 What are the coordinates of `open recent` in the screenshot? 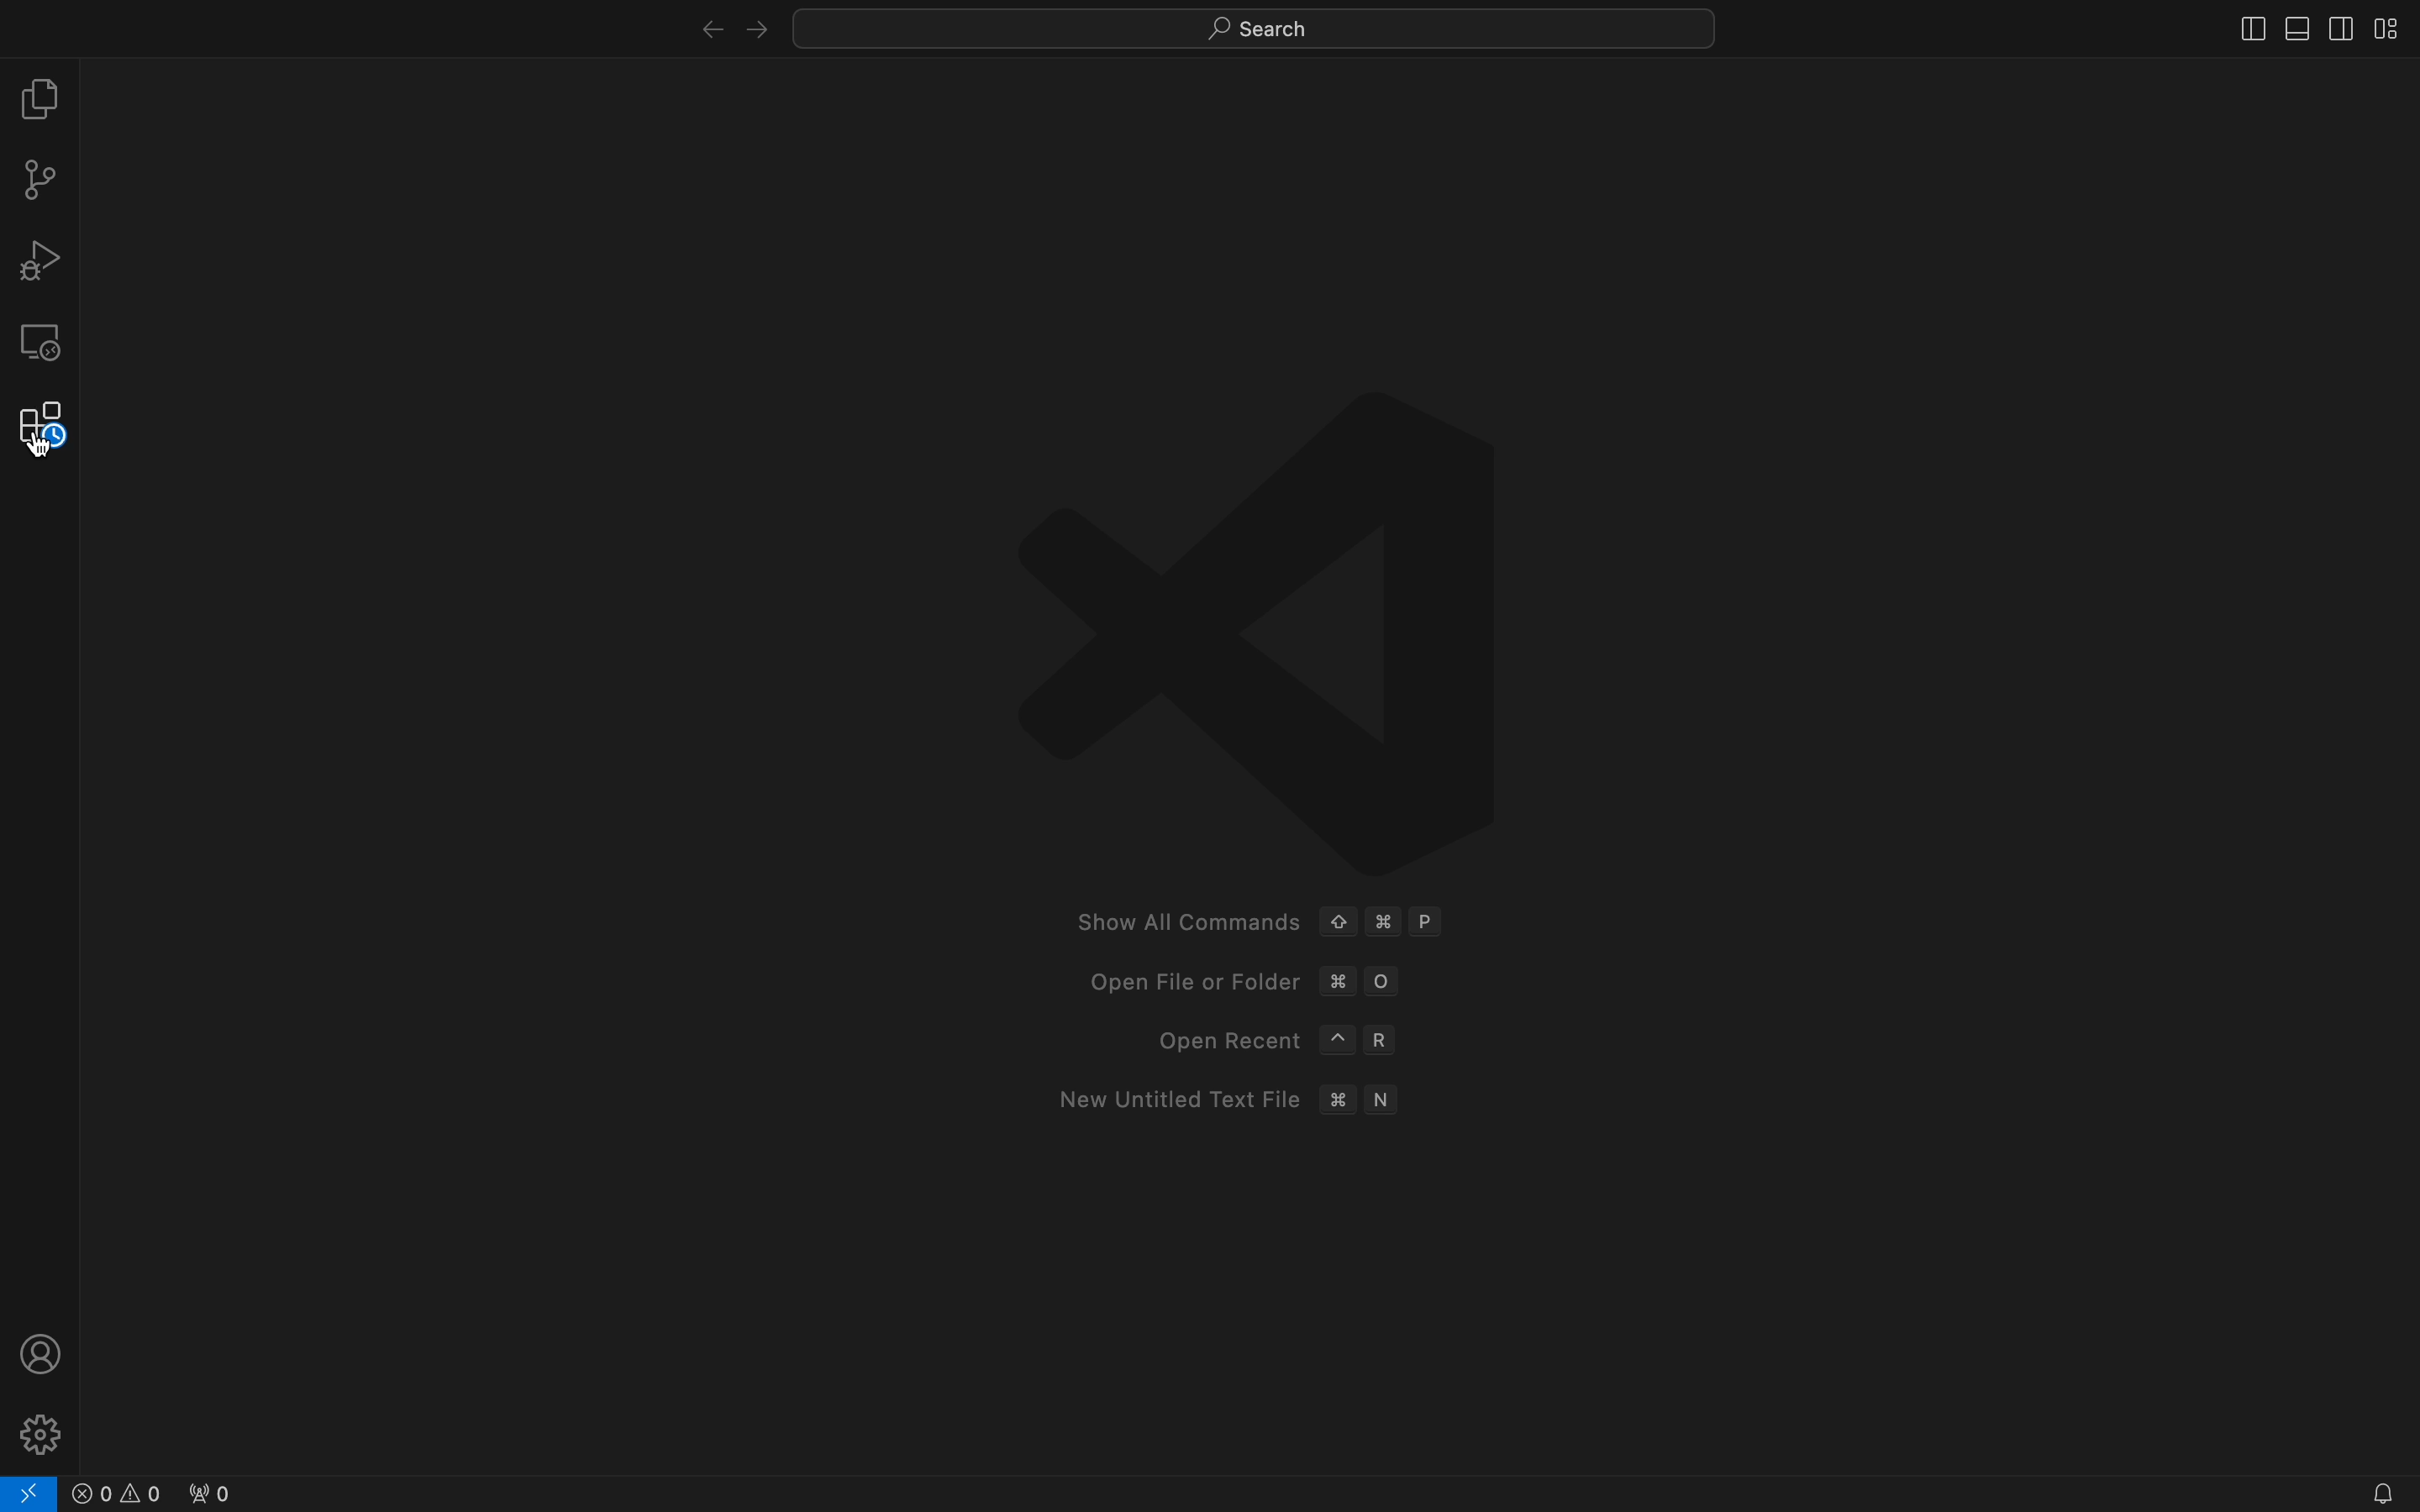 It's located at (1272, 1042).